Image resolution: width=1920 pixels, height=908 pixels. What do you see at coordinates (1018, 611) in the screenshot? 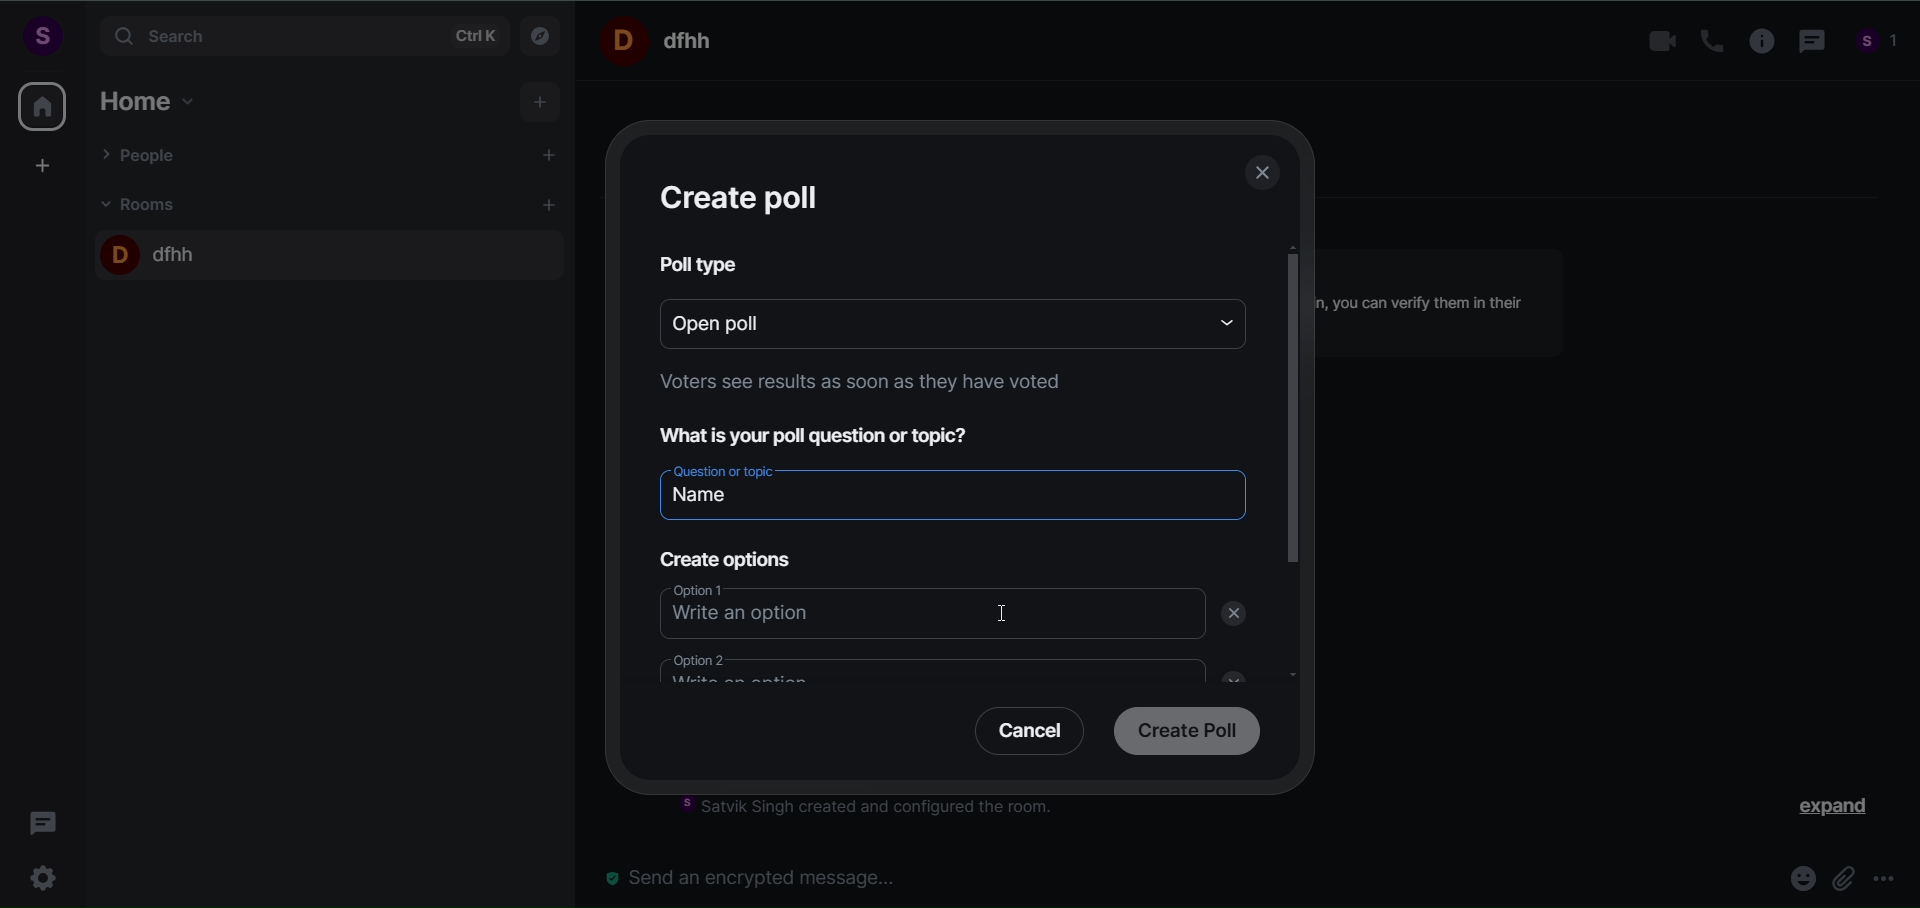
I see `Cursor` at bounding box center [1018, 611].